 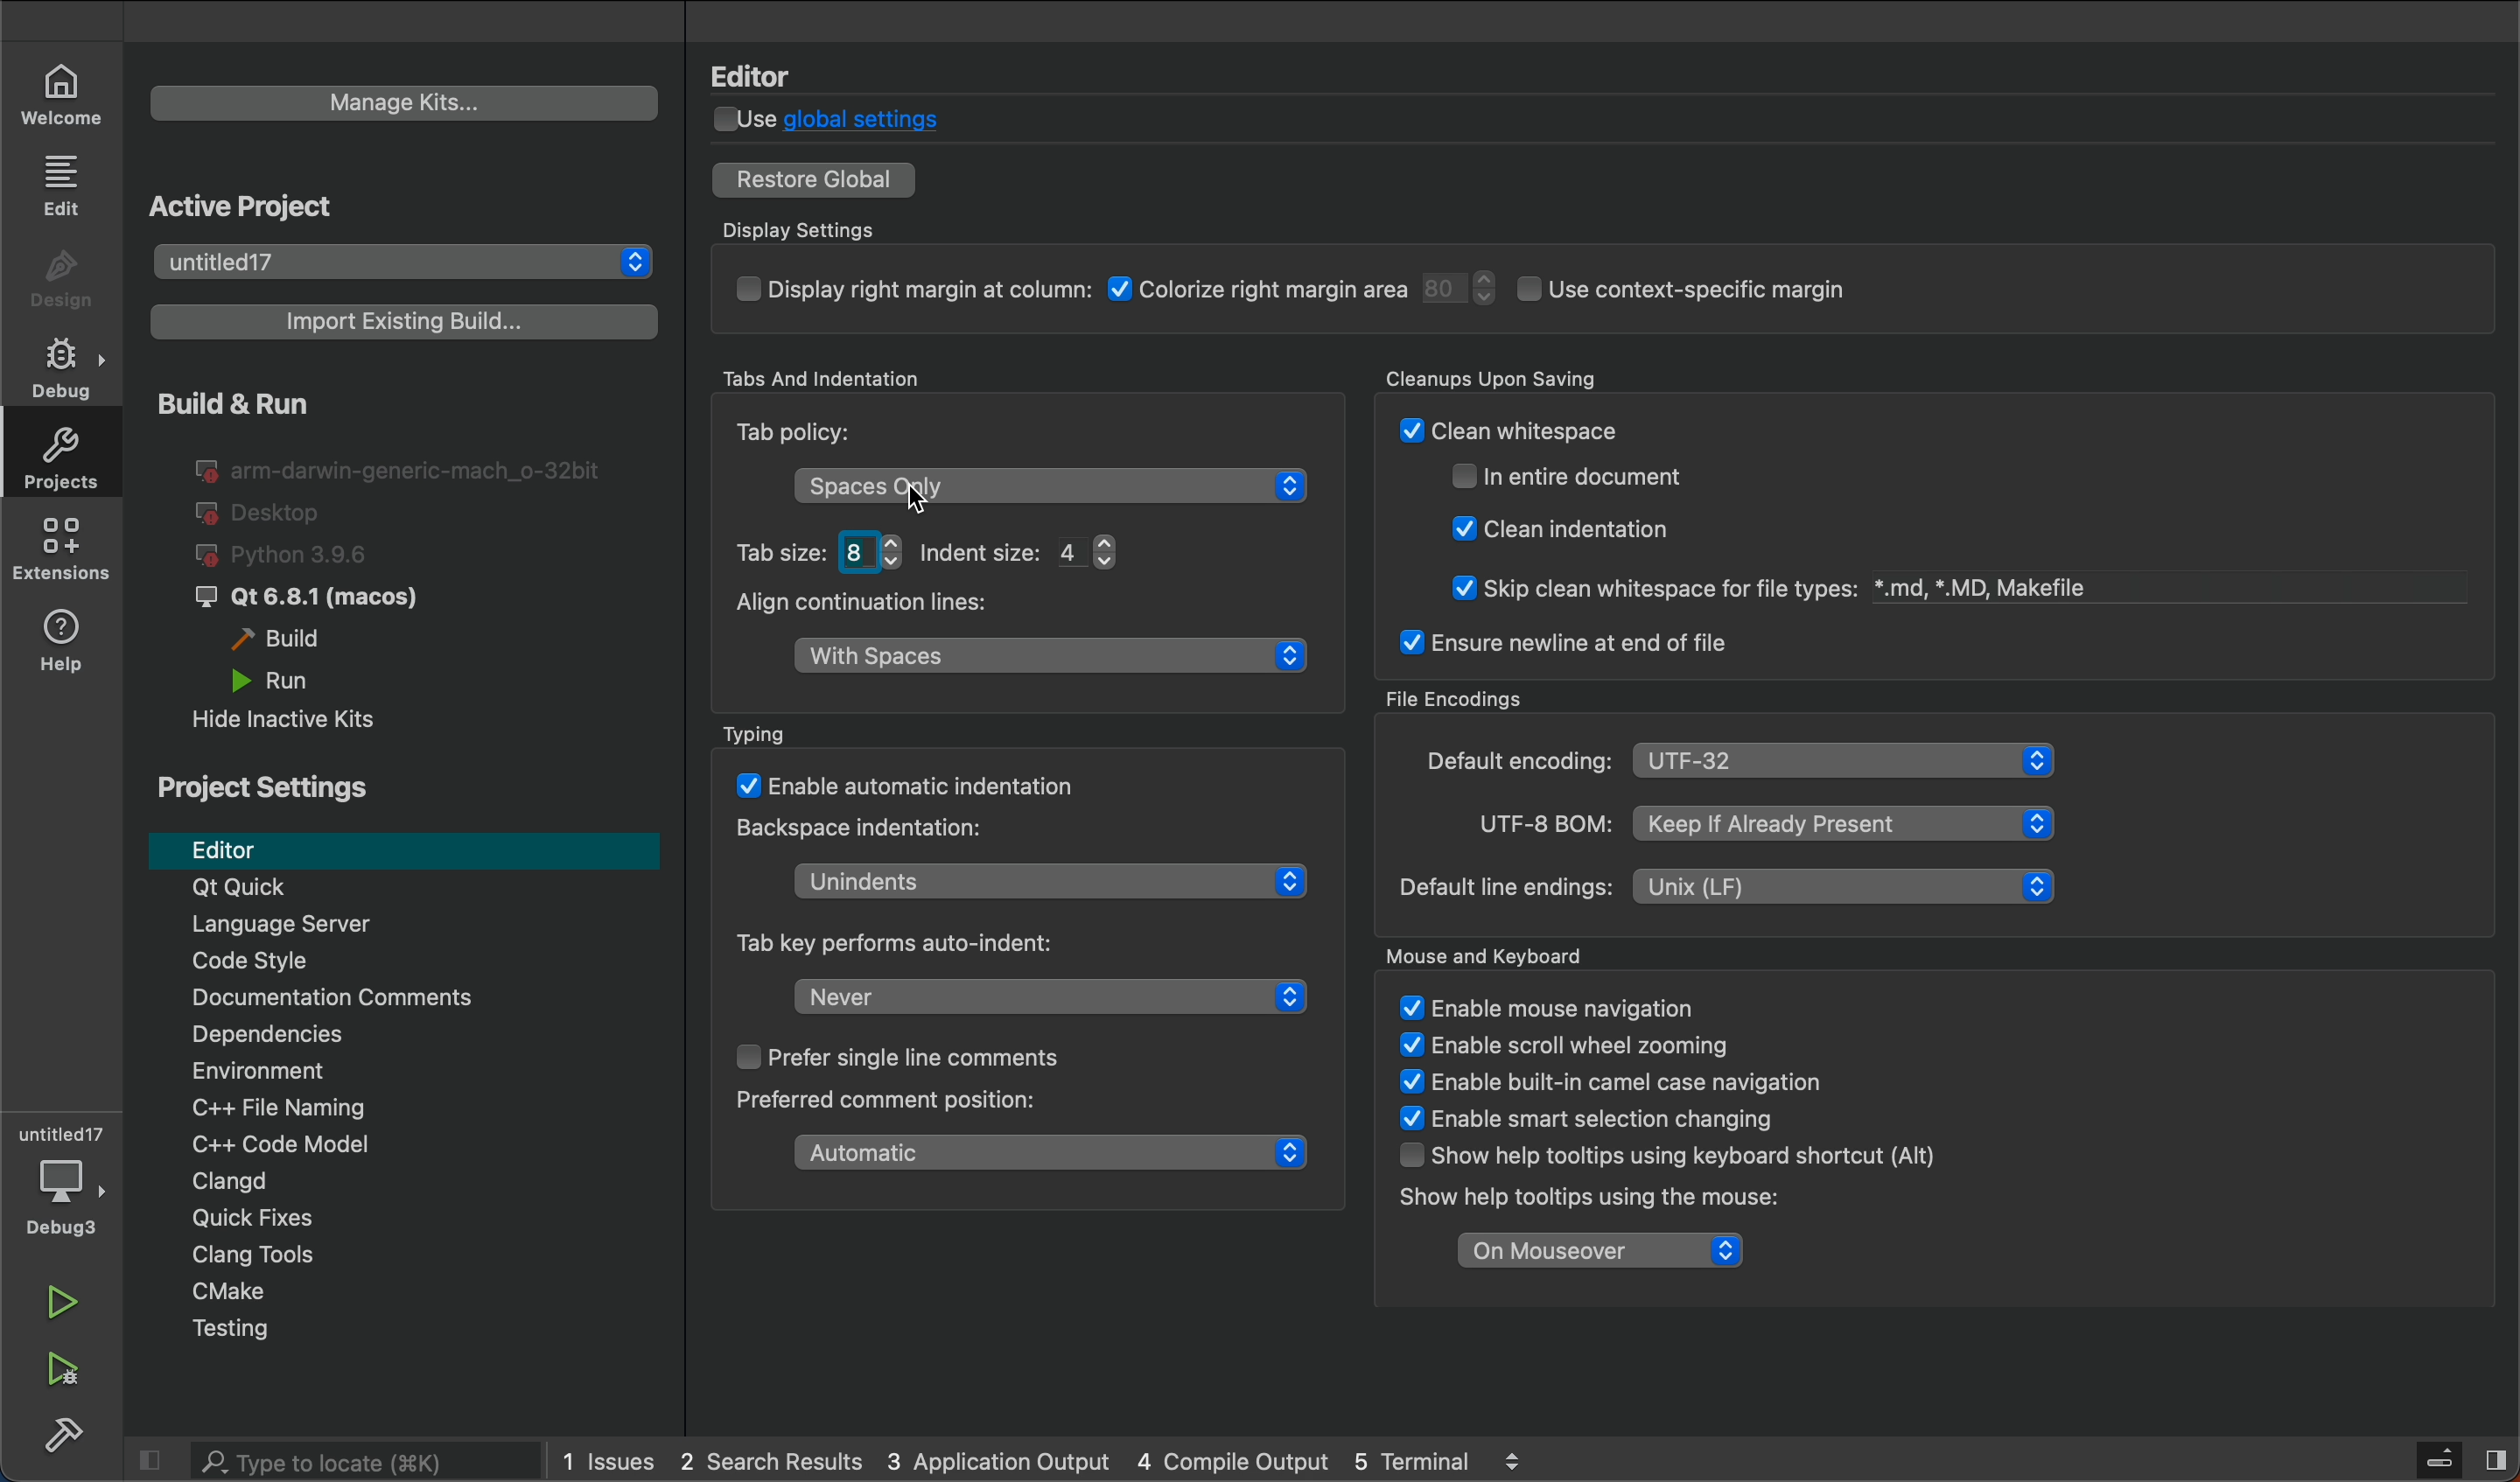 What do you see at coordinates (2440, 1458) in the screenshot?
I see `Server` at bounding box center [2440, 1458].